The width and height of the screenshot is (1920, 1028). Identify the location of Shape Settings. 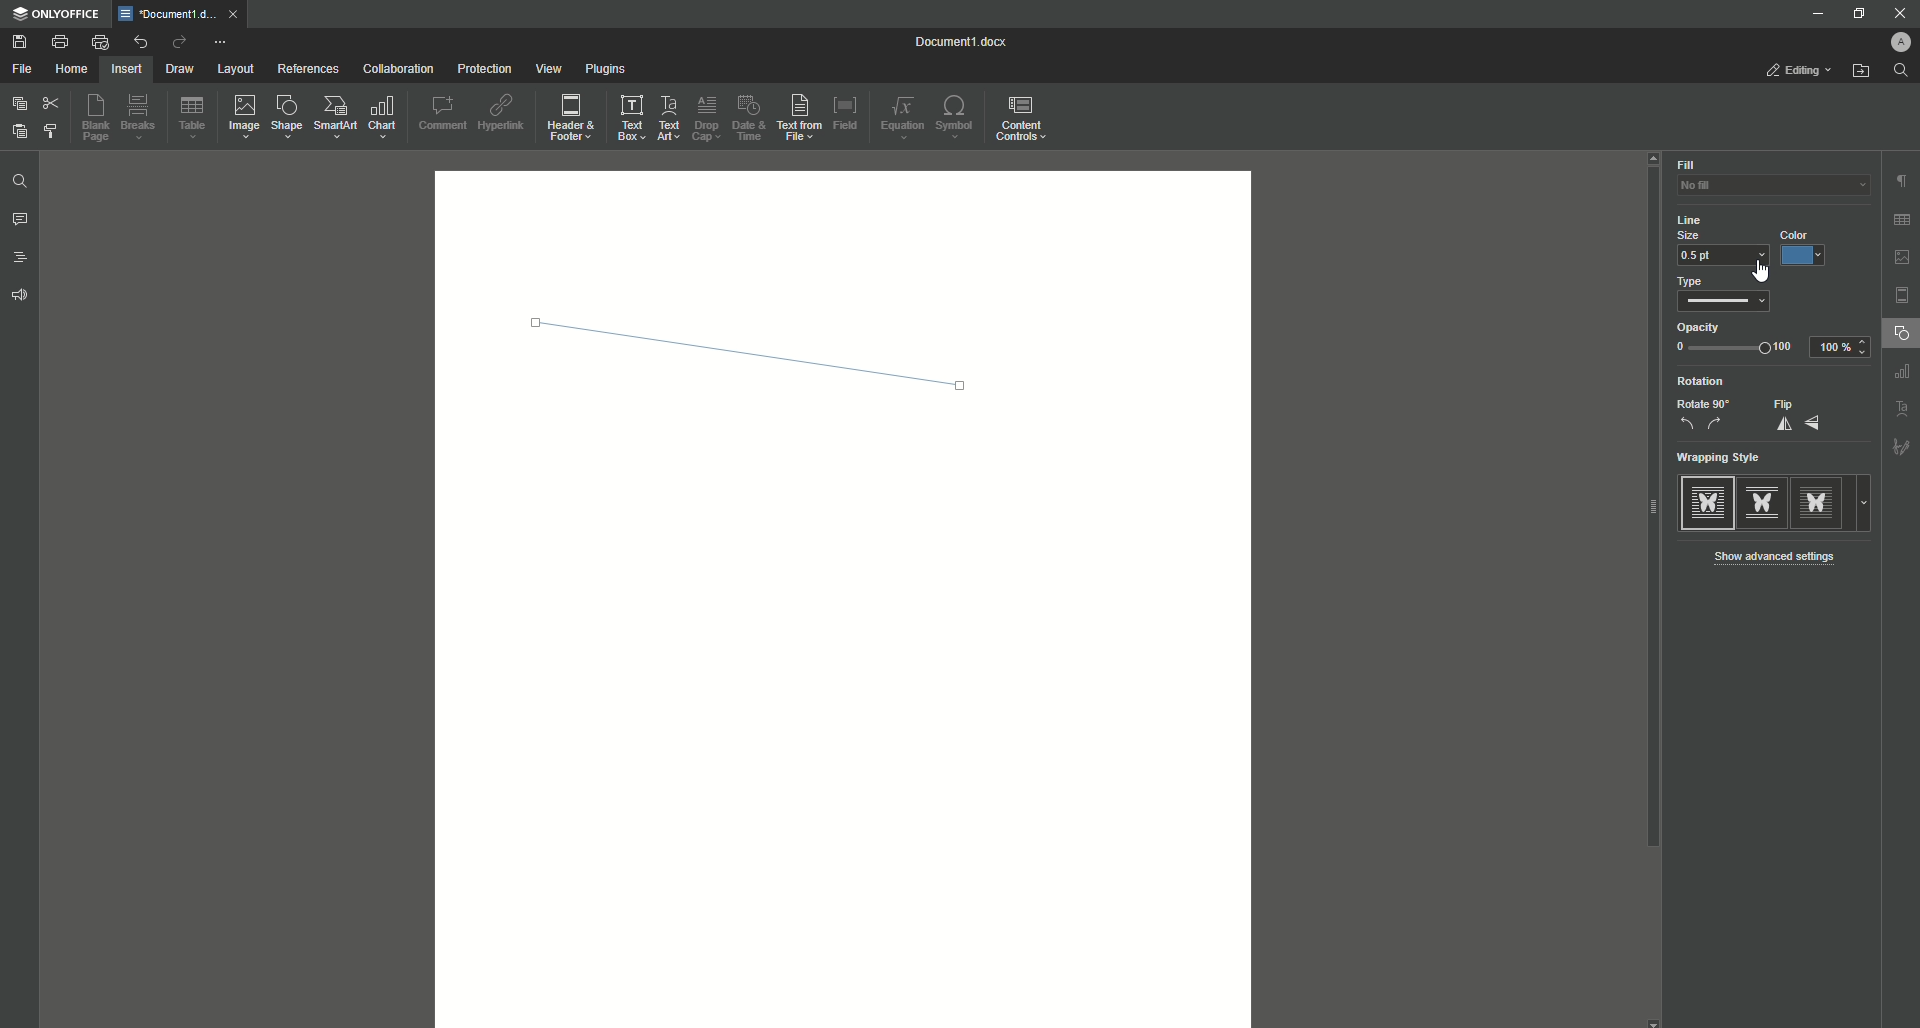
(1900, 336).